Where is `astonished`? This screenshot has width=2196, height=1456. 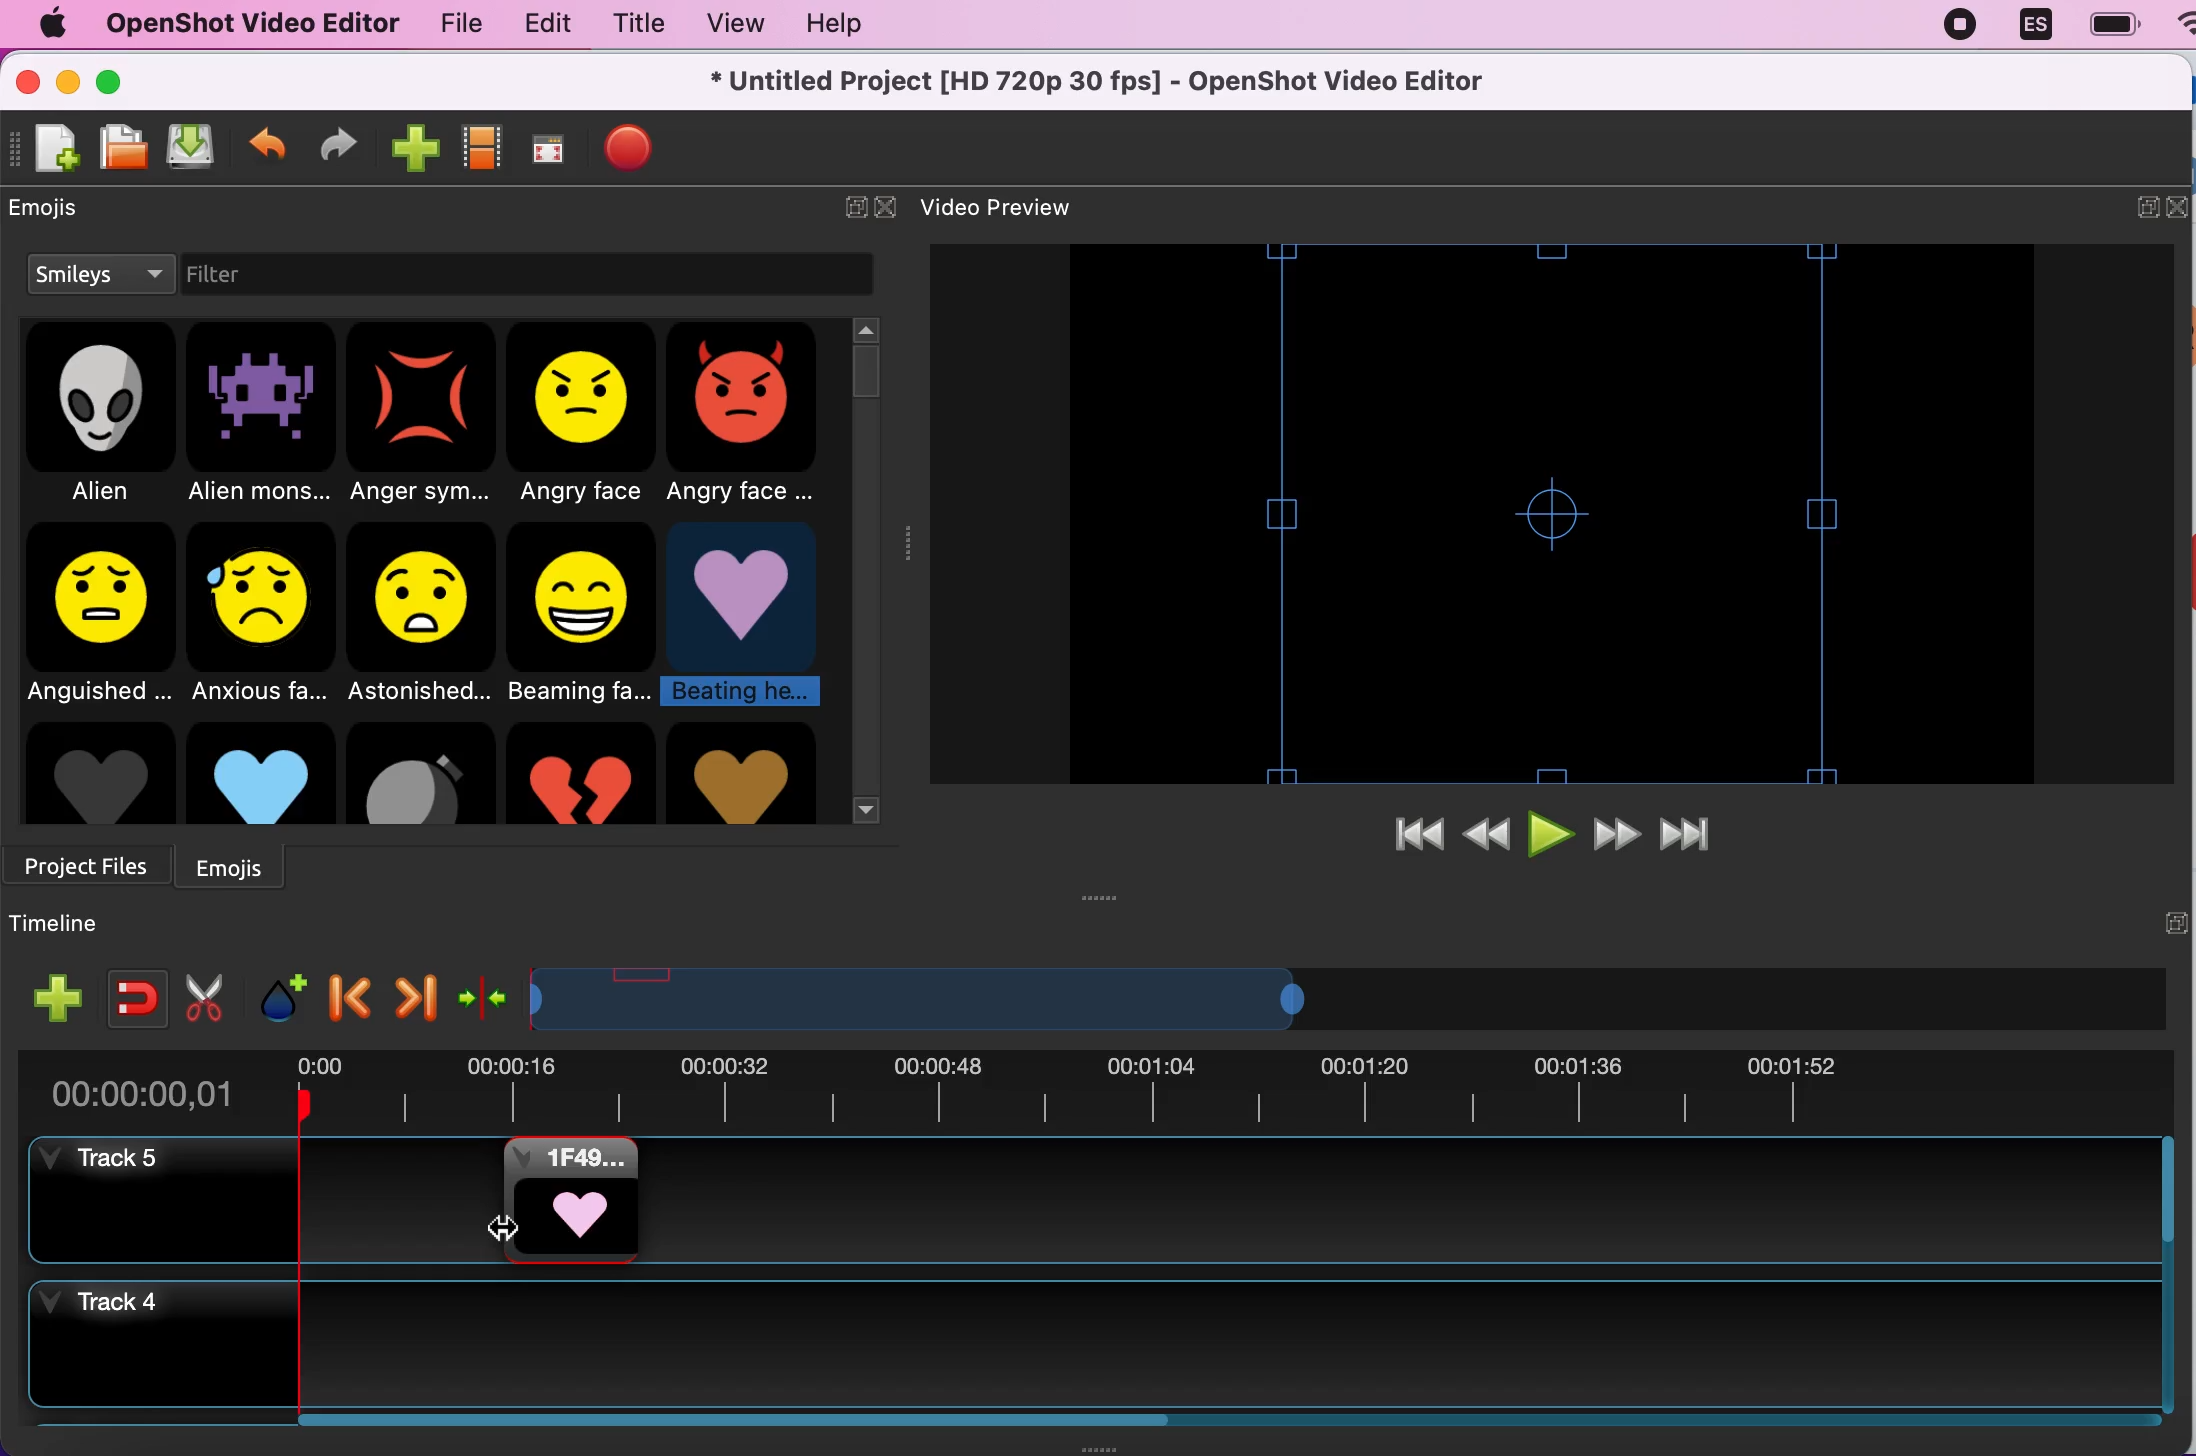
astonished is located at coordinates (423, 609).